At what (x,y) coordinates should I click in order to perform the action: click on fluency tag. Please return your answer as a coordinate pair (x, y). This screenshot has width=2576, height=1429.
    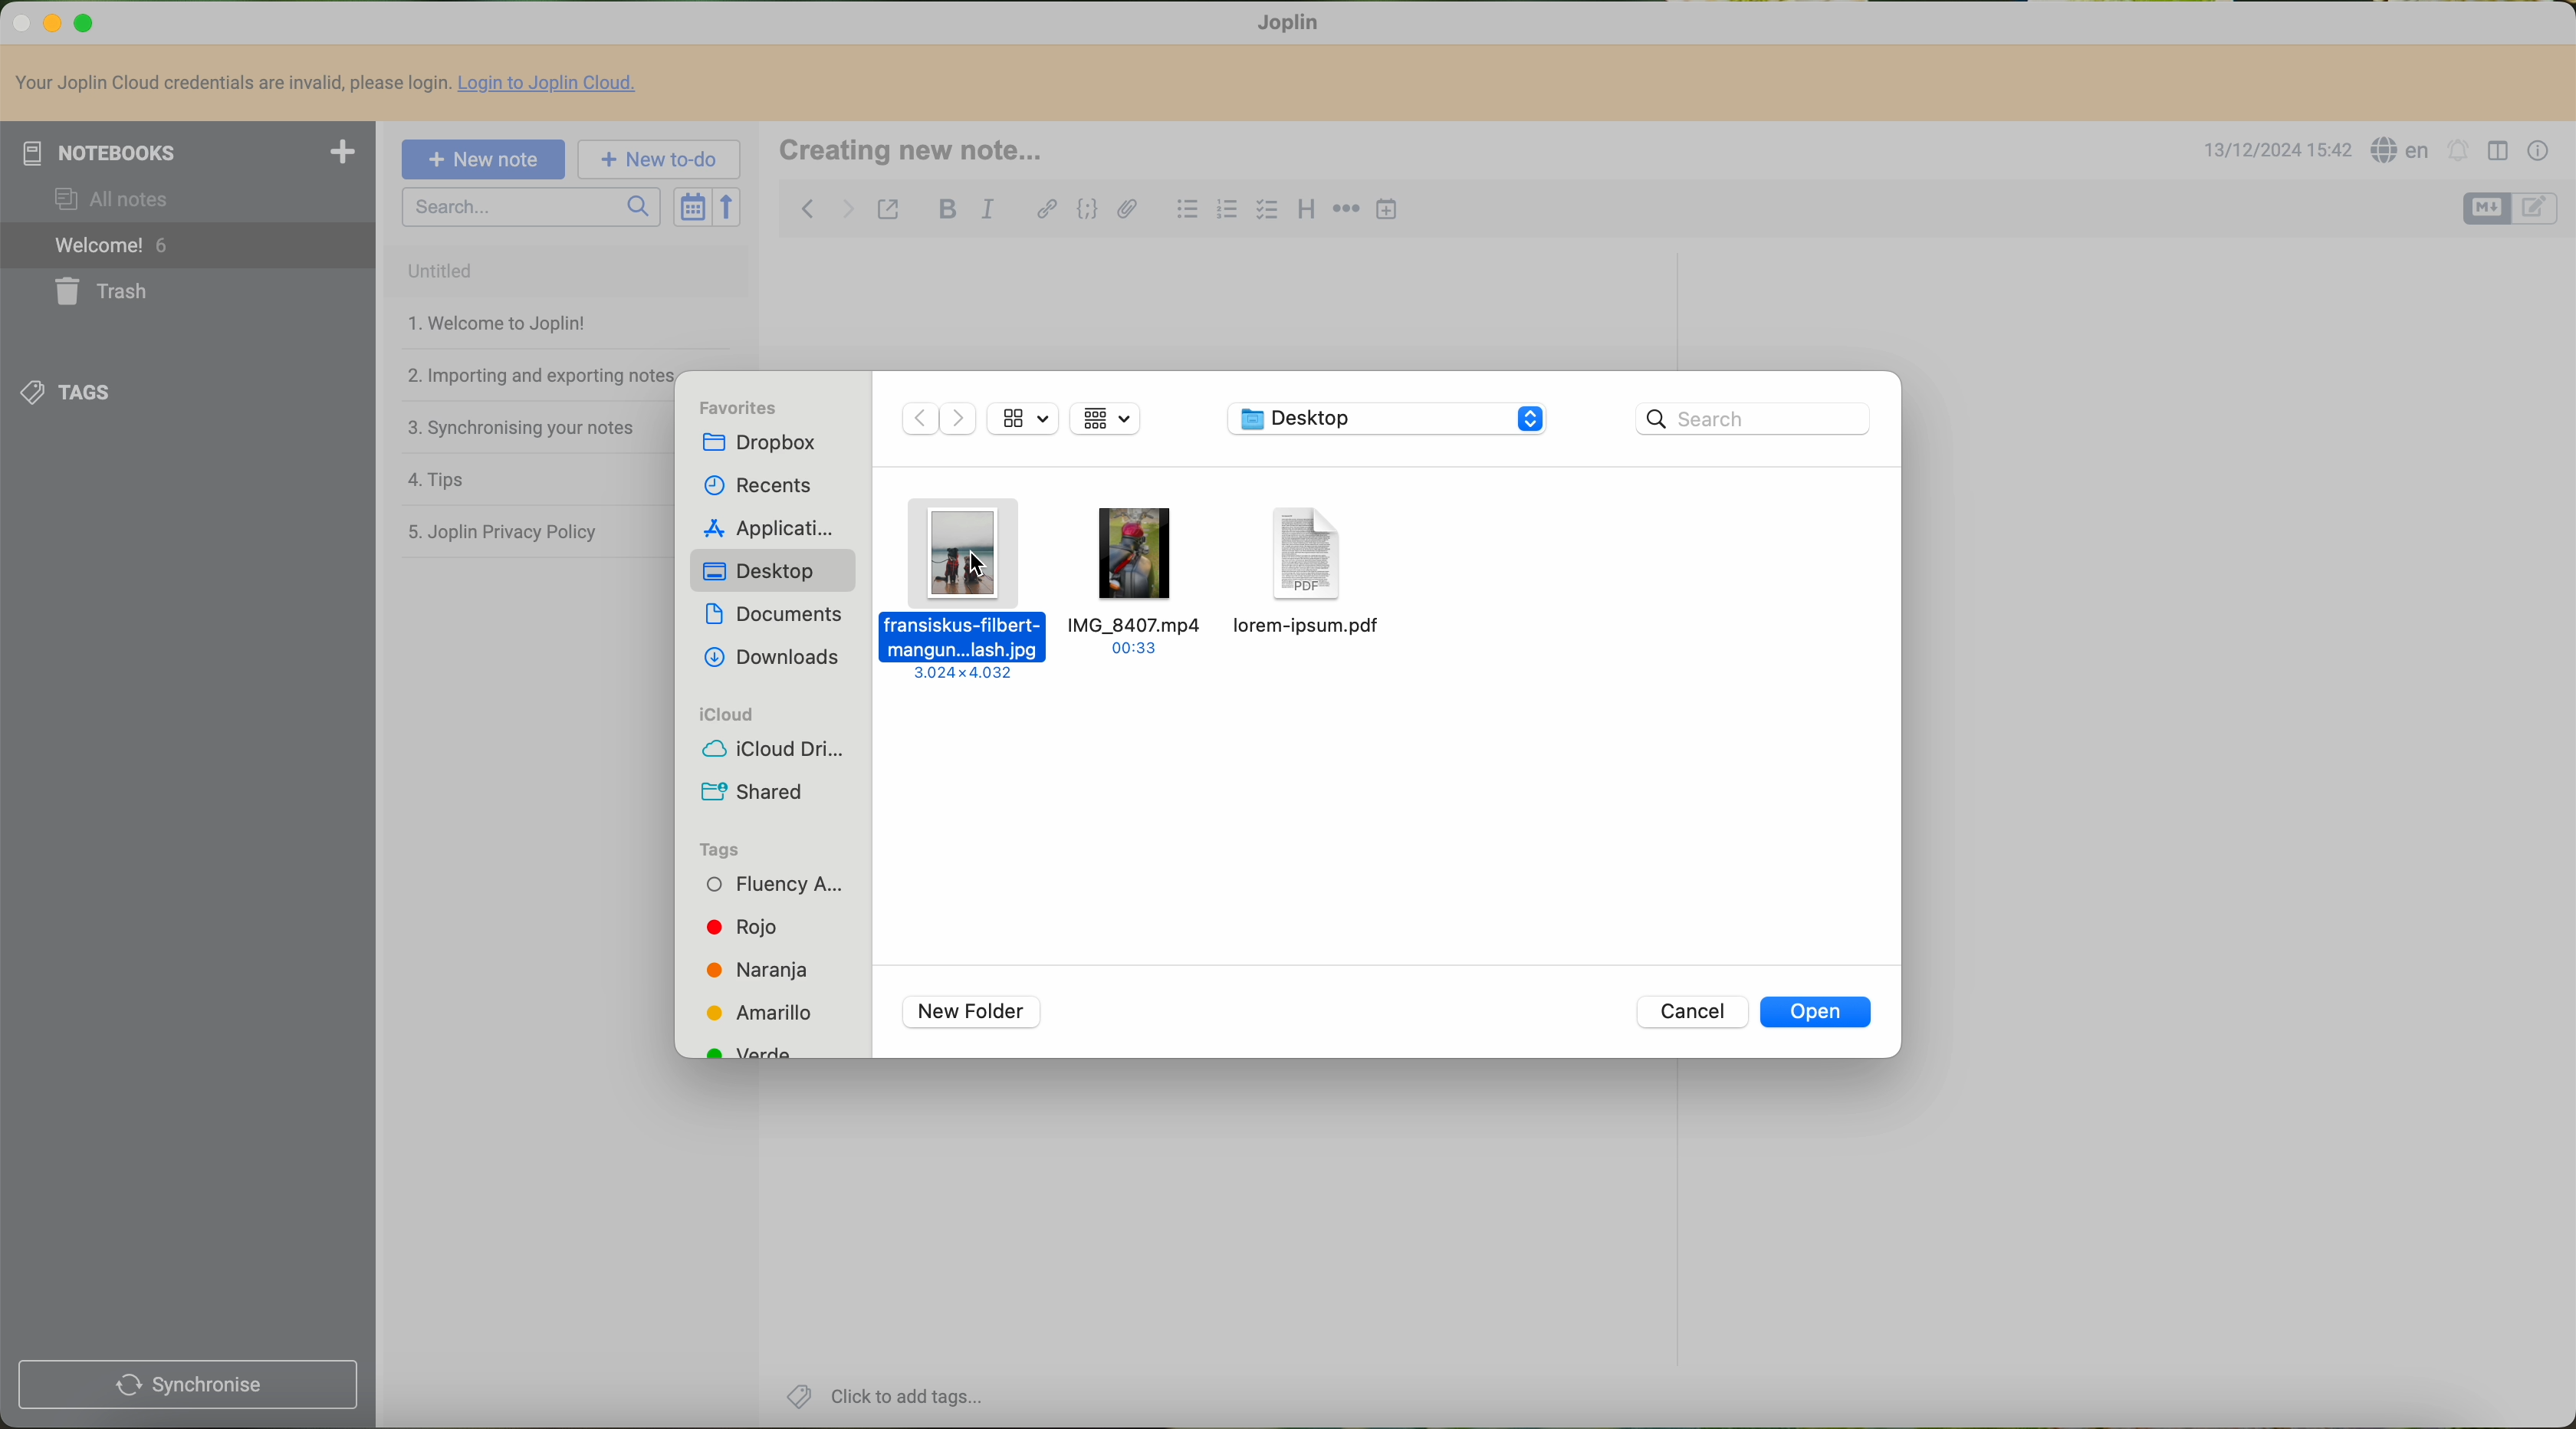
    Looking at the image, I should click on (773, 883).